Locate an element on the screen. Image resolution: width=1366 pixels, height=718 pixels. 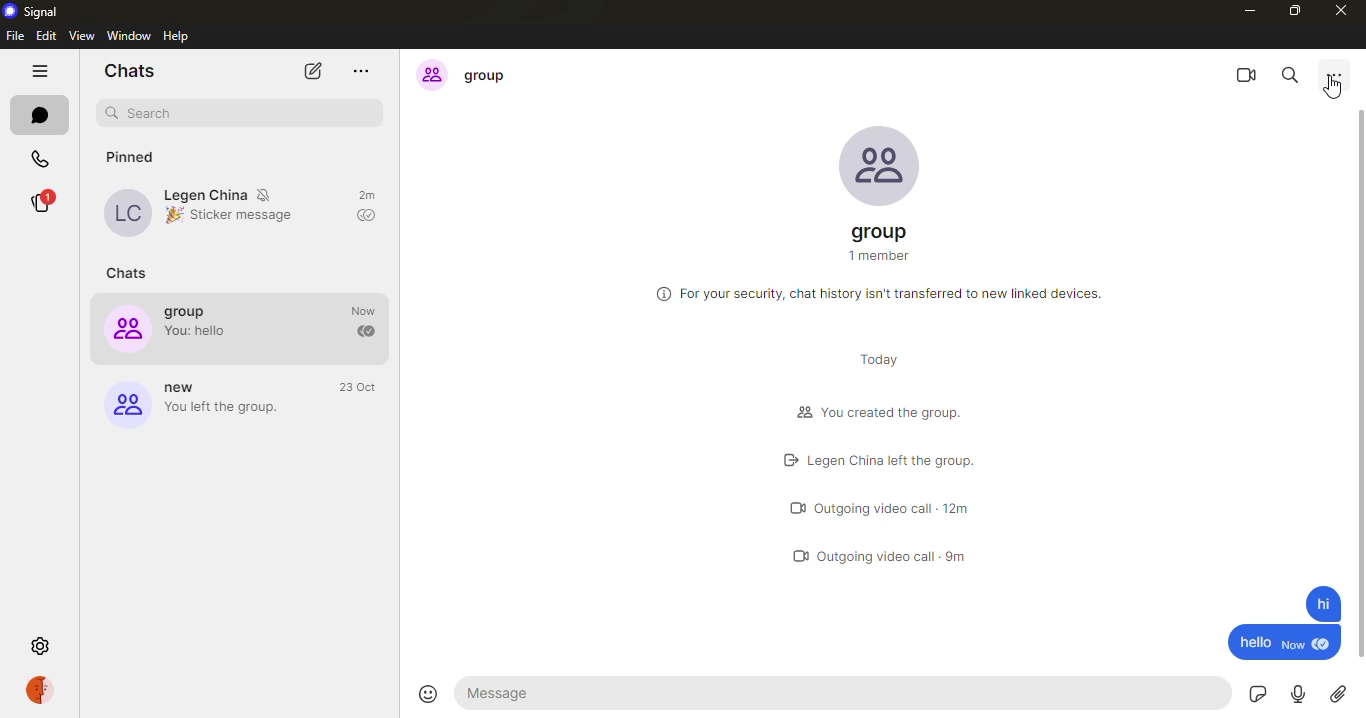
hello is located at coordinates (1253, 644).